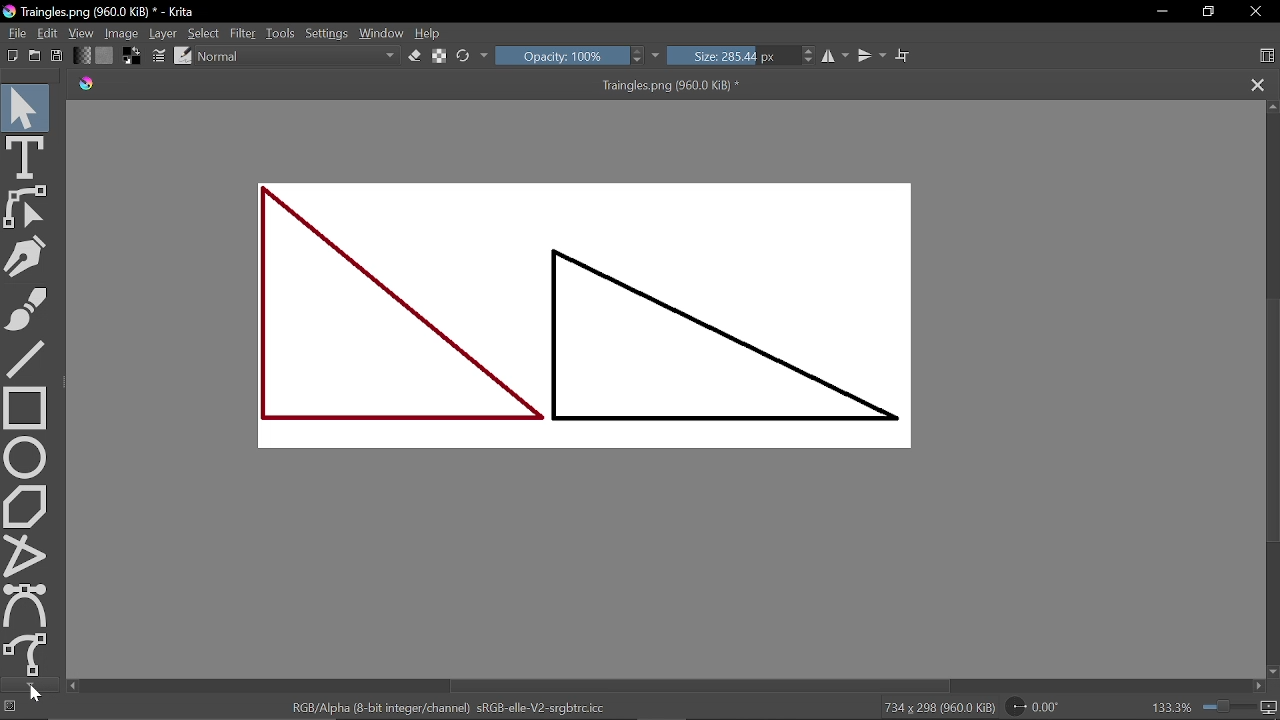  I want to click on Reload alpha, so click(441, 57).